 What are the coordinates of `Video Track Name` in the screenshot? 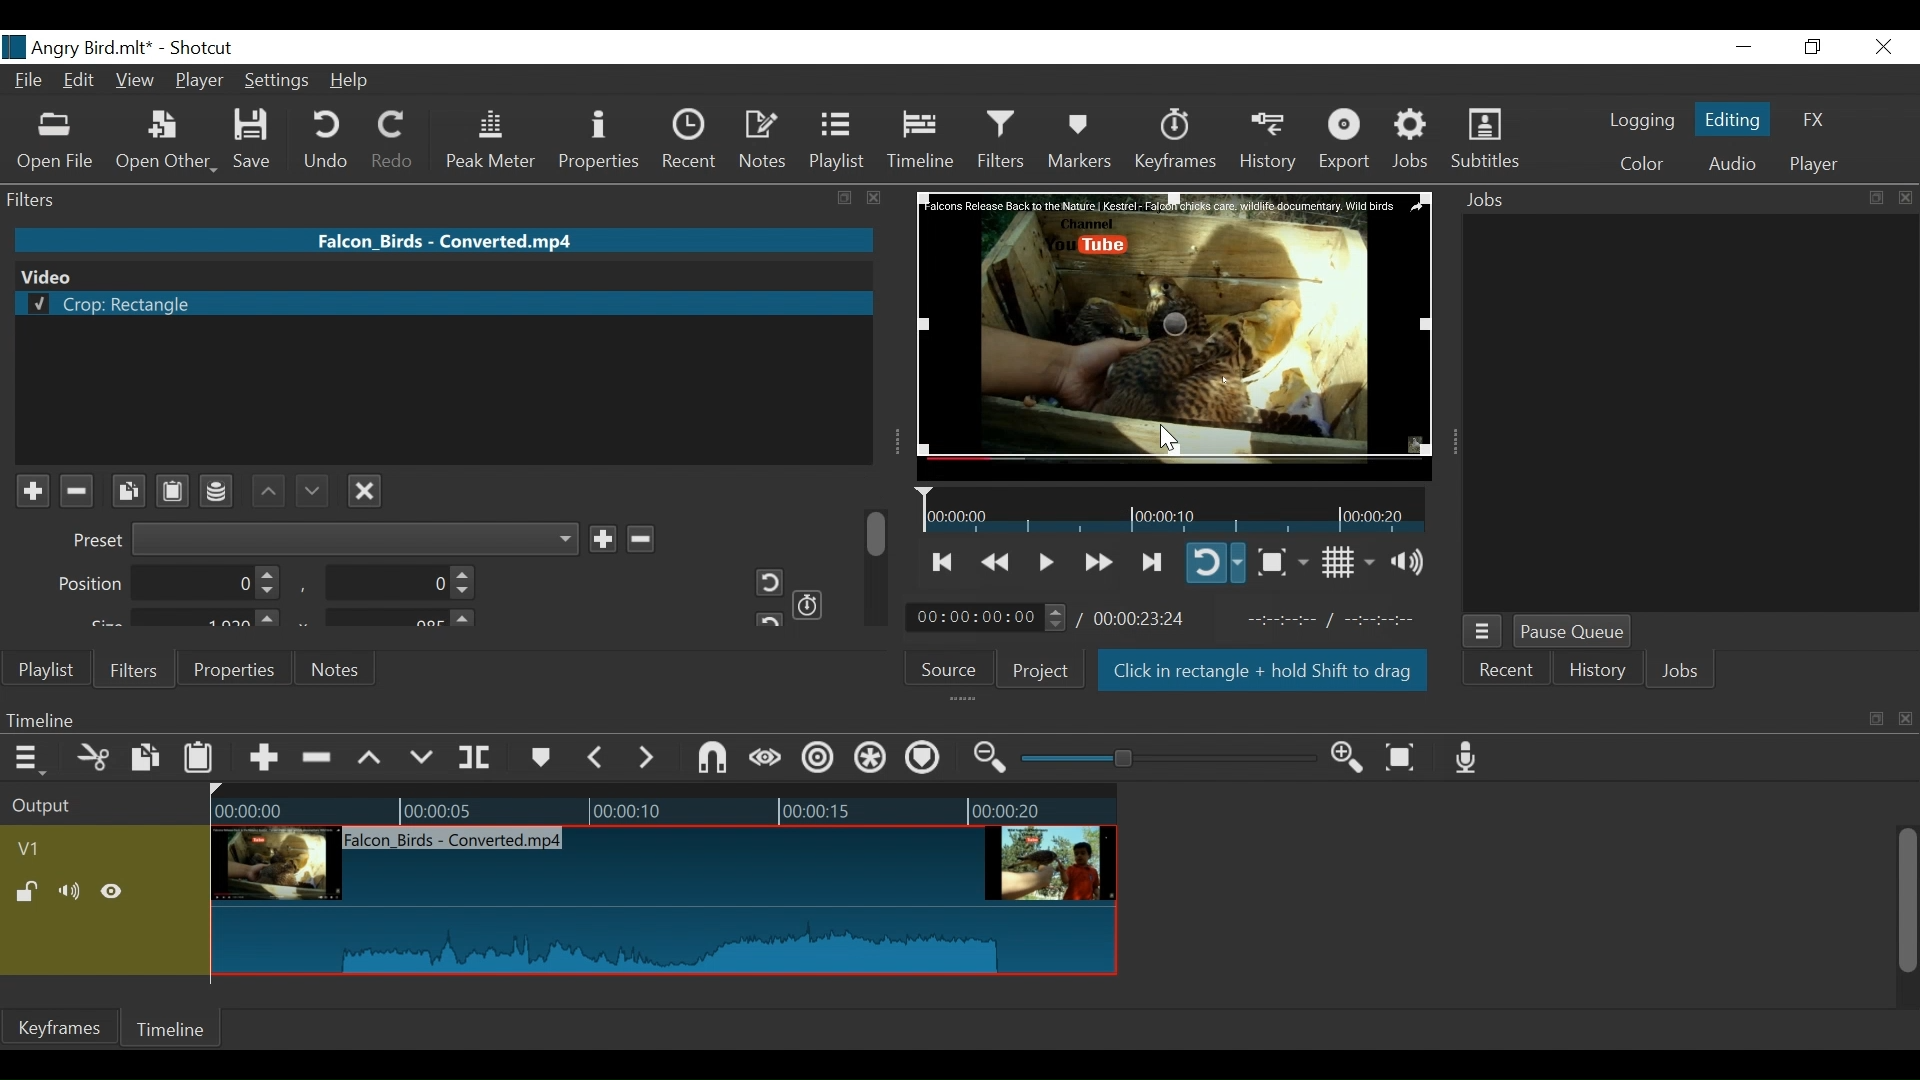 It's located at (87, 850).